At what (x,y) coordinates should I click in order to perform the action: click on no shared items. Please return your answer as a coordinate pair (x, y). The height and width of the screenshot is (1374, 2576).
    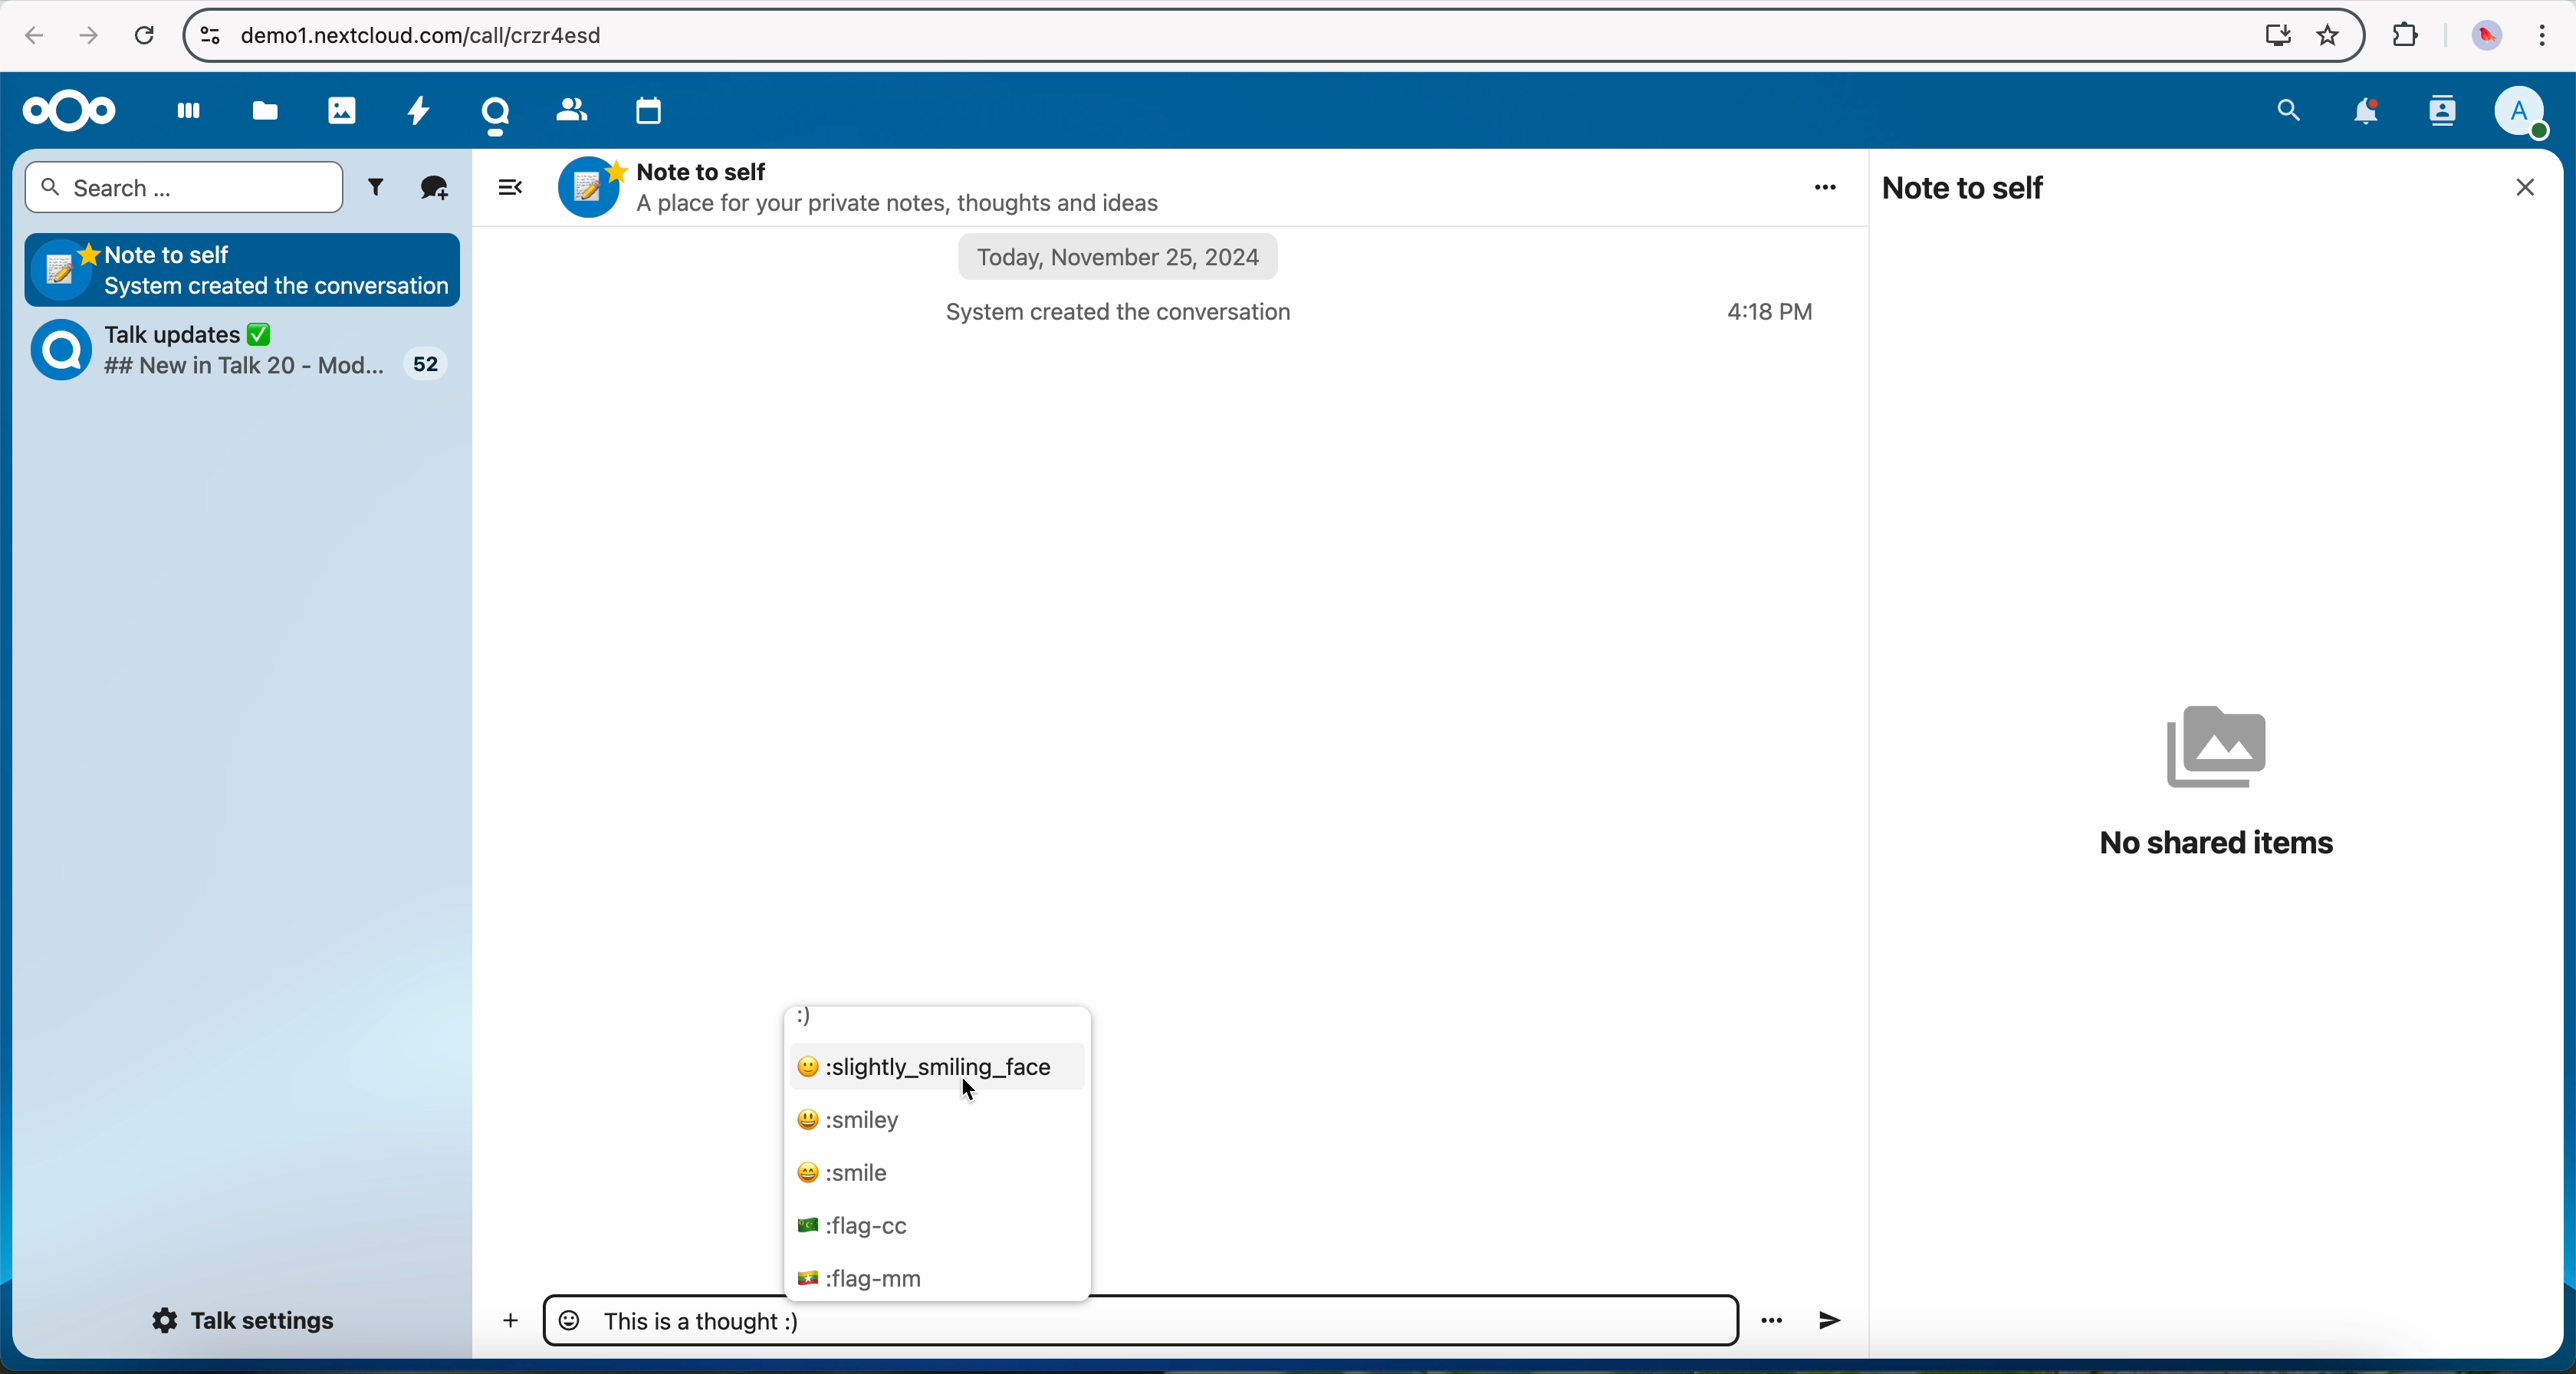
    Looking at the image, I should click on (2218, 781).